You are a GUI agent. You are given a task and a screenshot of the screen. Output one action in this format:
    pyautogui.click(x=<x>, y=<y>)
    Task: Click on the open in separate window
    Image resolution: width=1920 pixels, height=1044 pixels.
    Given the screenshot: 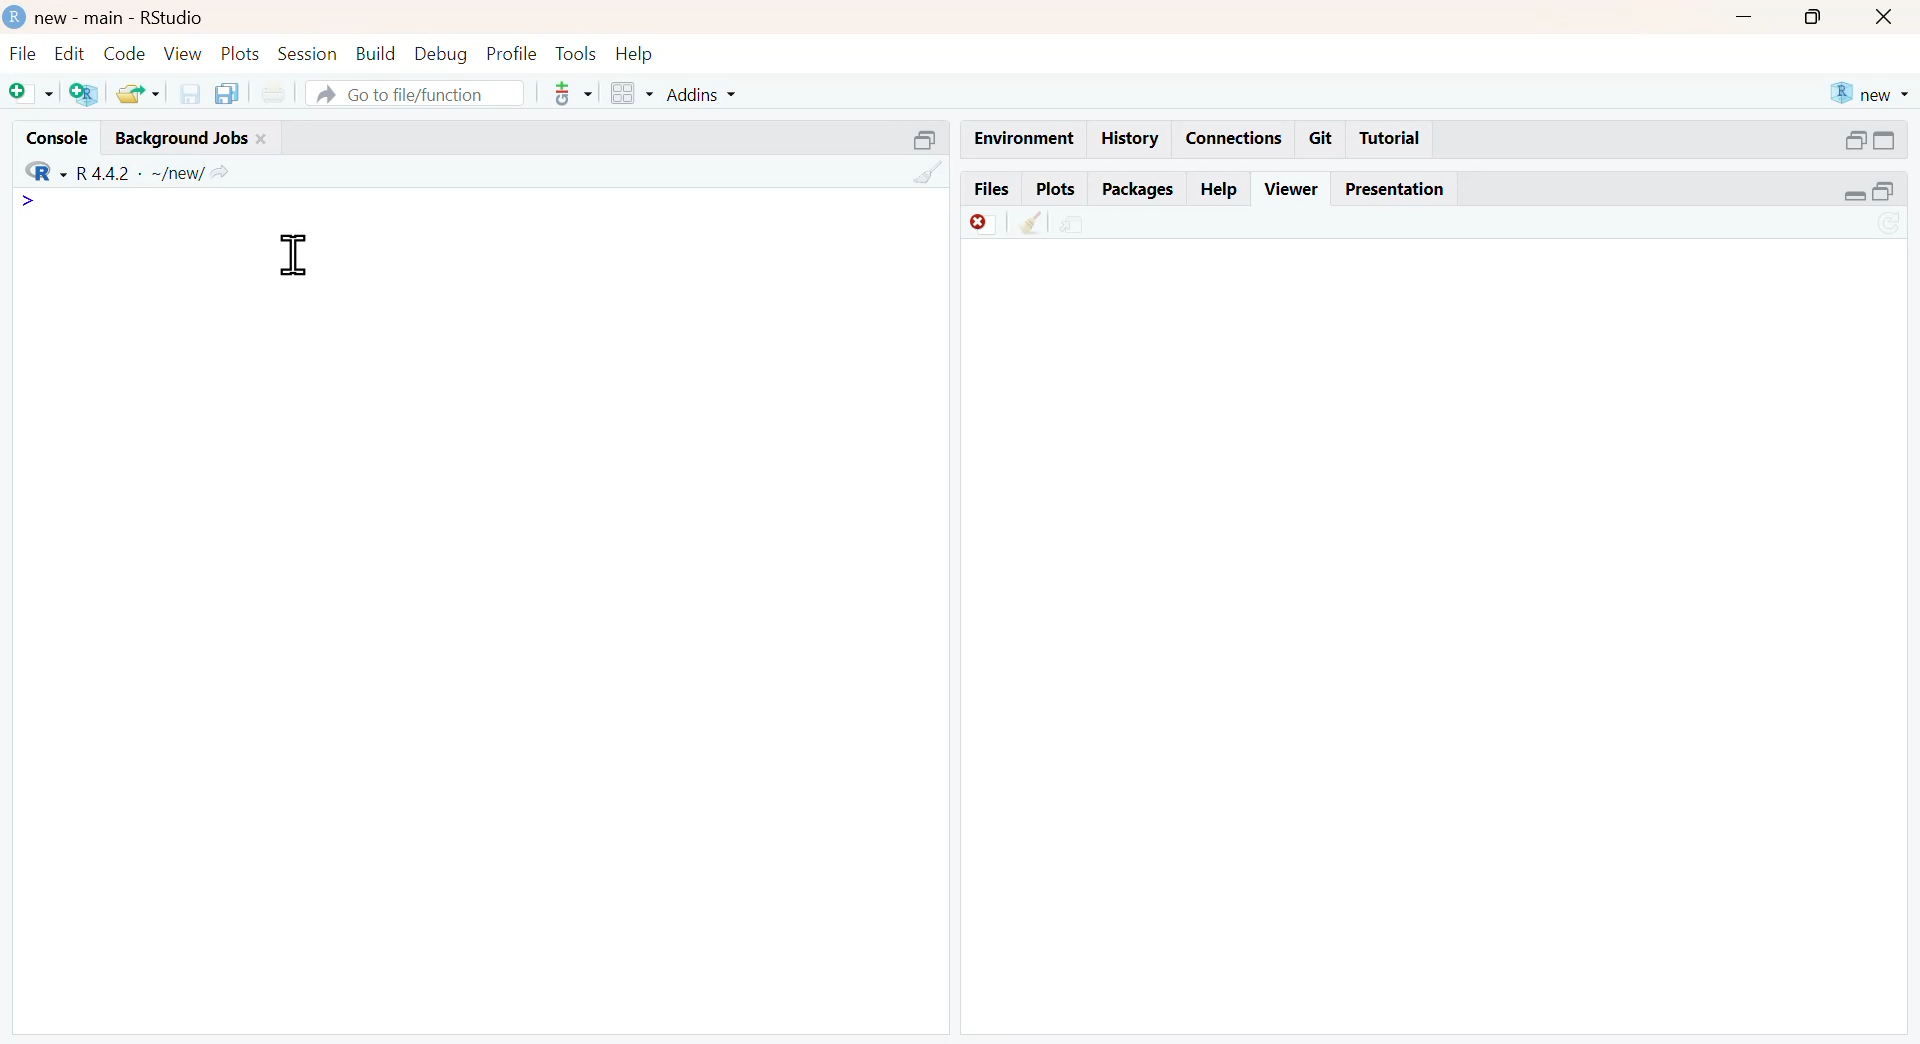 What is the action you would take?
    pyautogui.click(x=1856, y=141)
    